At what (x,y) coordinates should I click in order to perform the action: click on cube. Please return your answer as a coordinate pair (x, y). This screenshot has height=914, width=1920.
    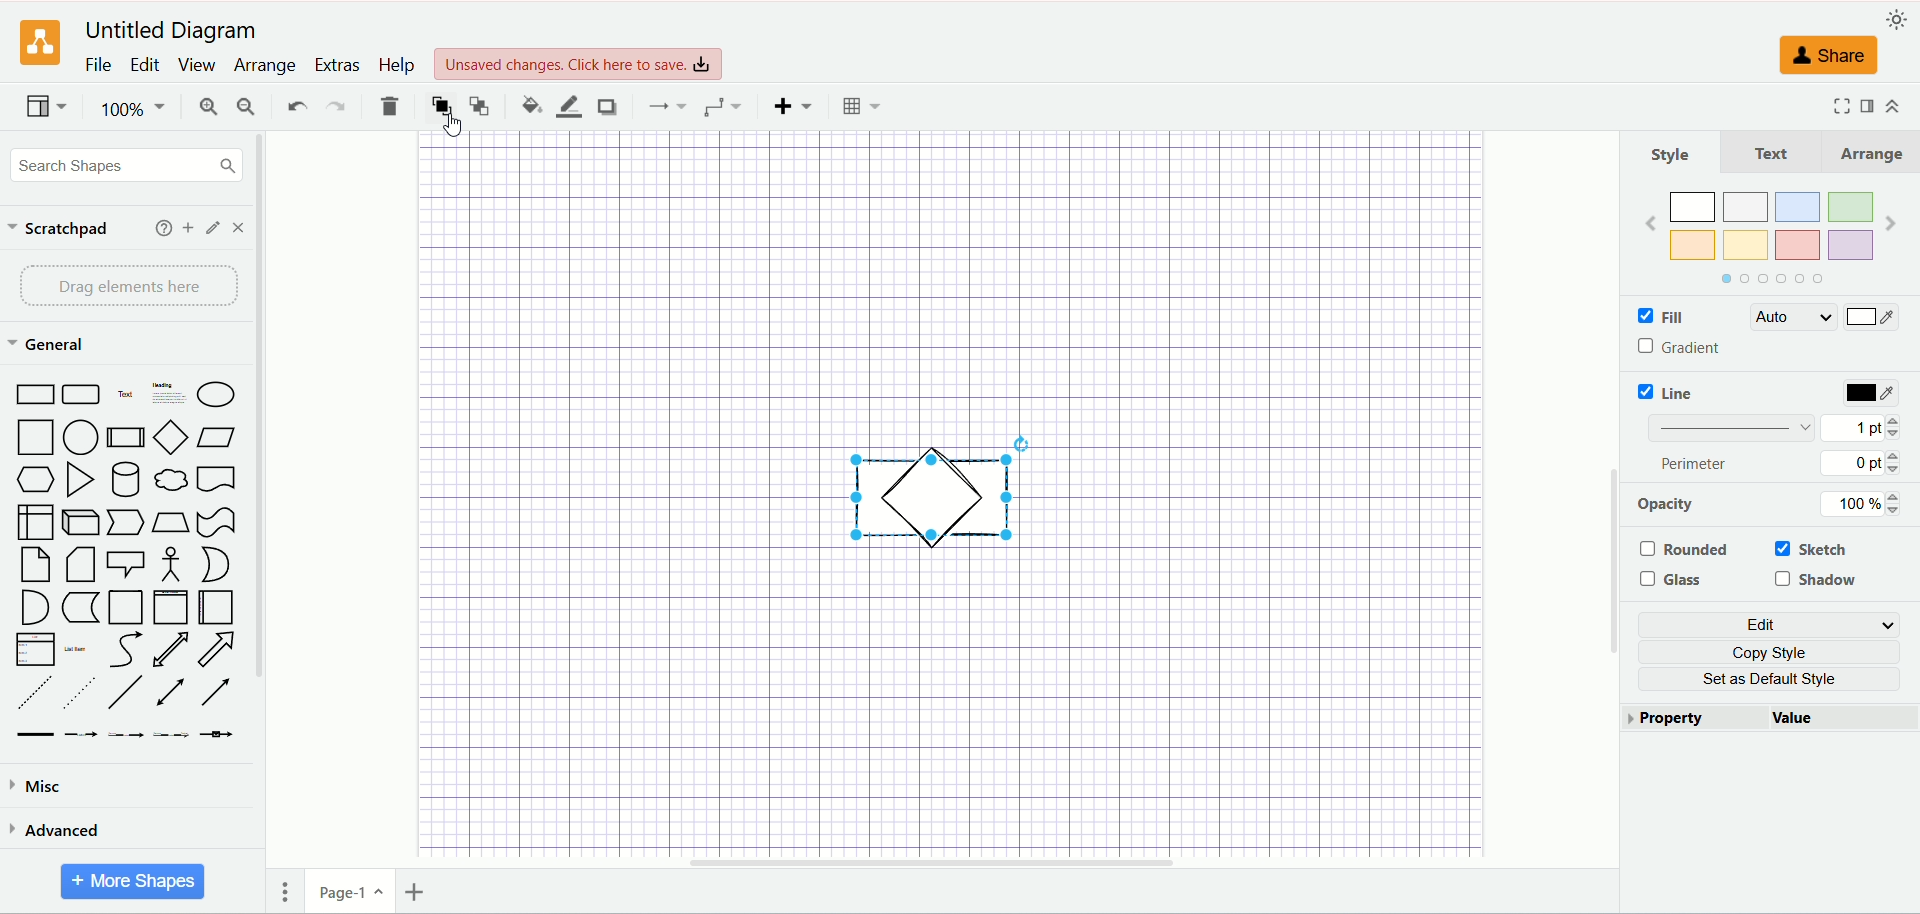
    Looking at the image, I should click on (79, 521).